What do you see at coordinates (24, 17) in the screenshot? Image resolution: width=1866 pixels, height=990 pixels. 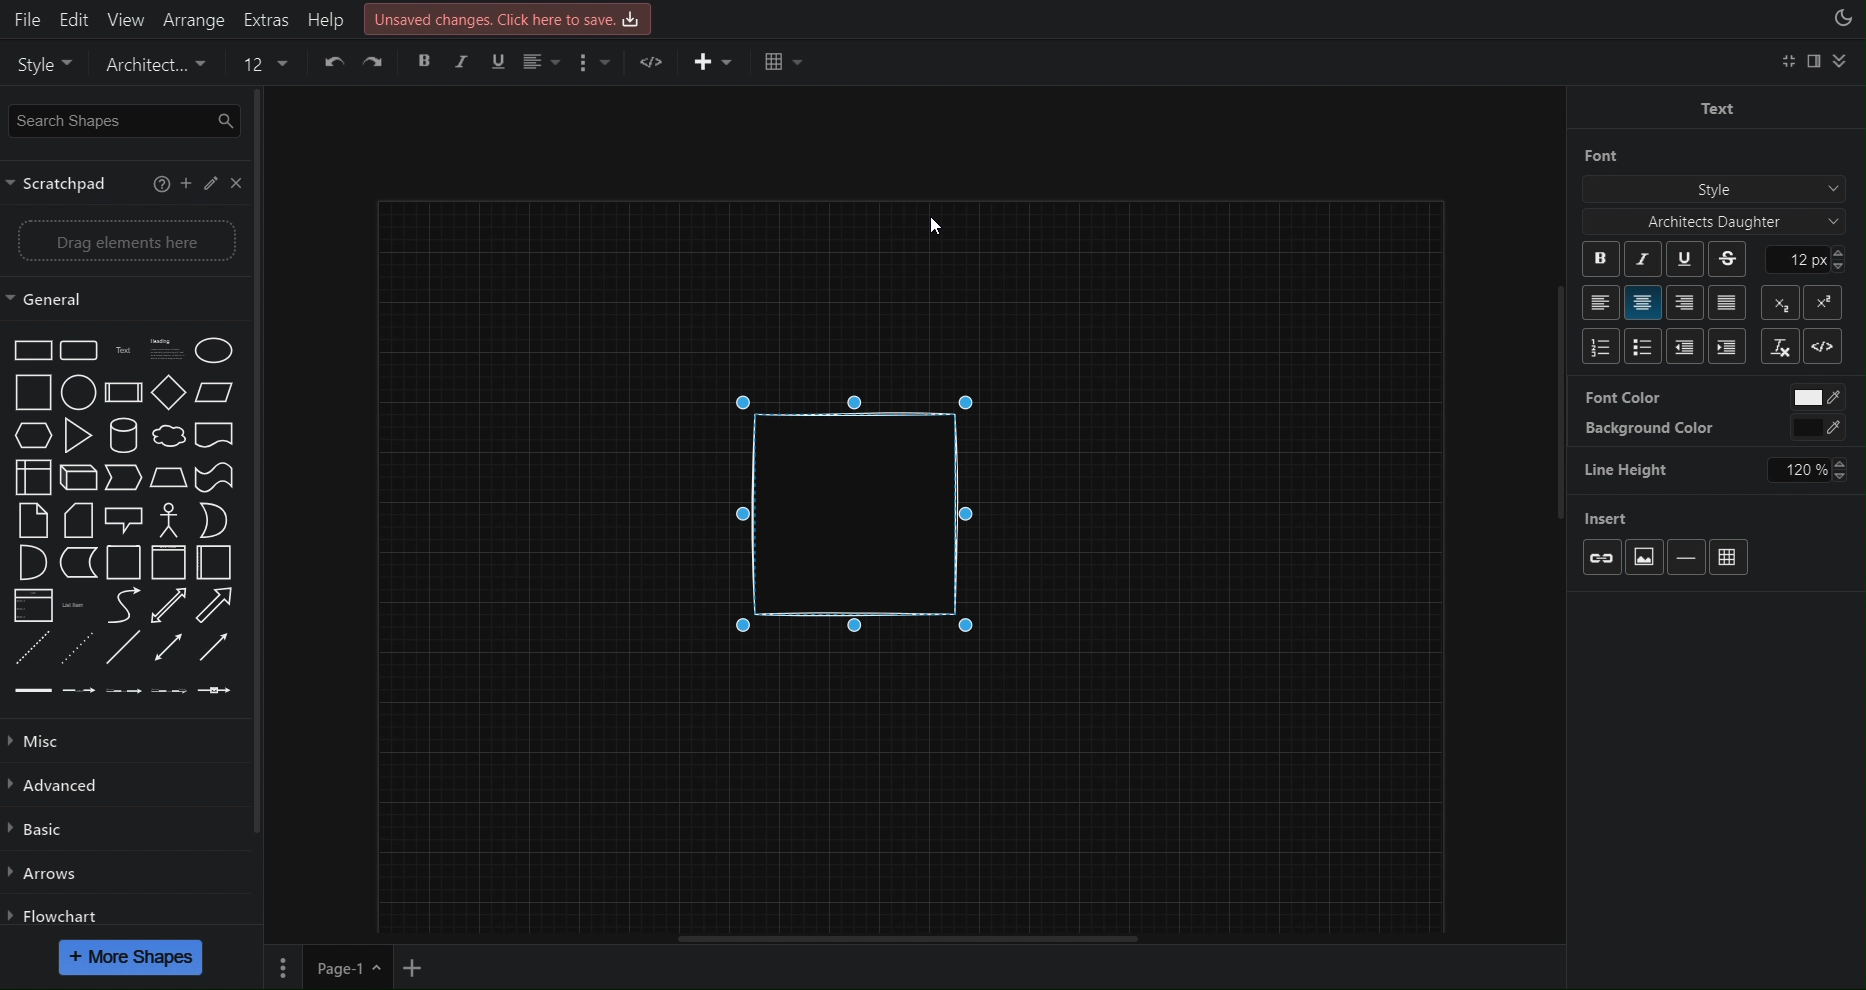 I see `File` at bounding box center [24, 17].